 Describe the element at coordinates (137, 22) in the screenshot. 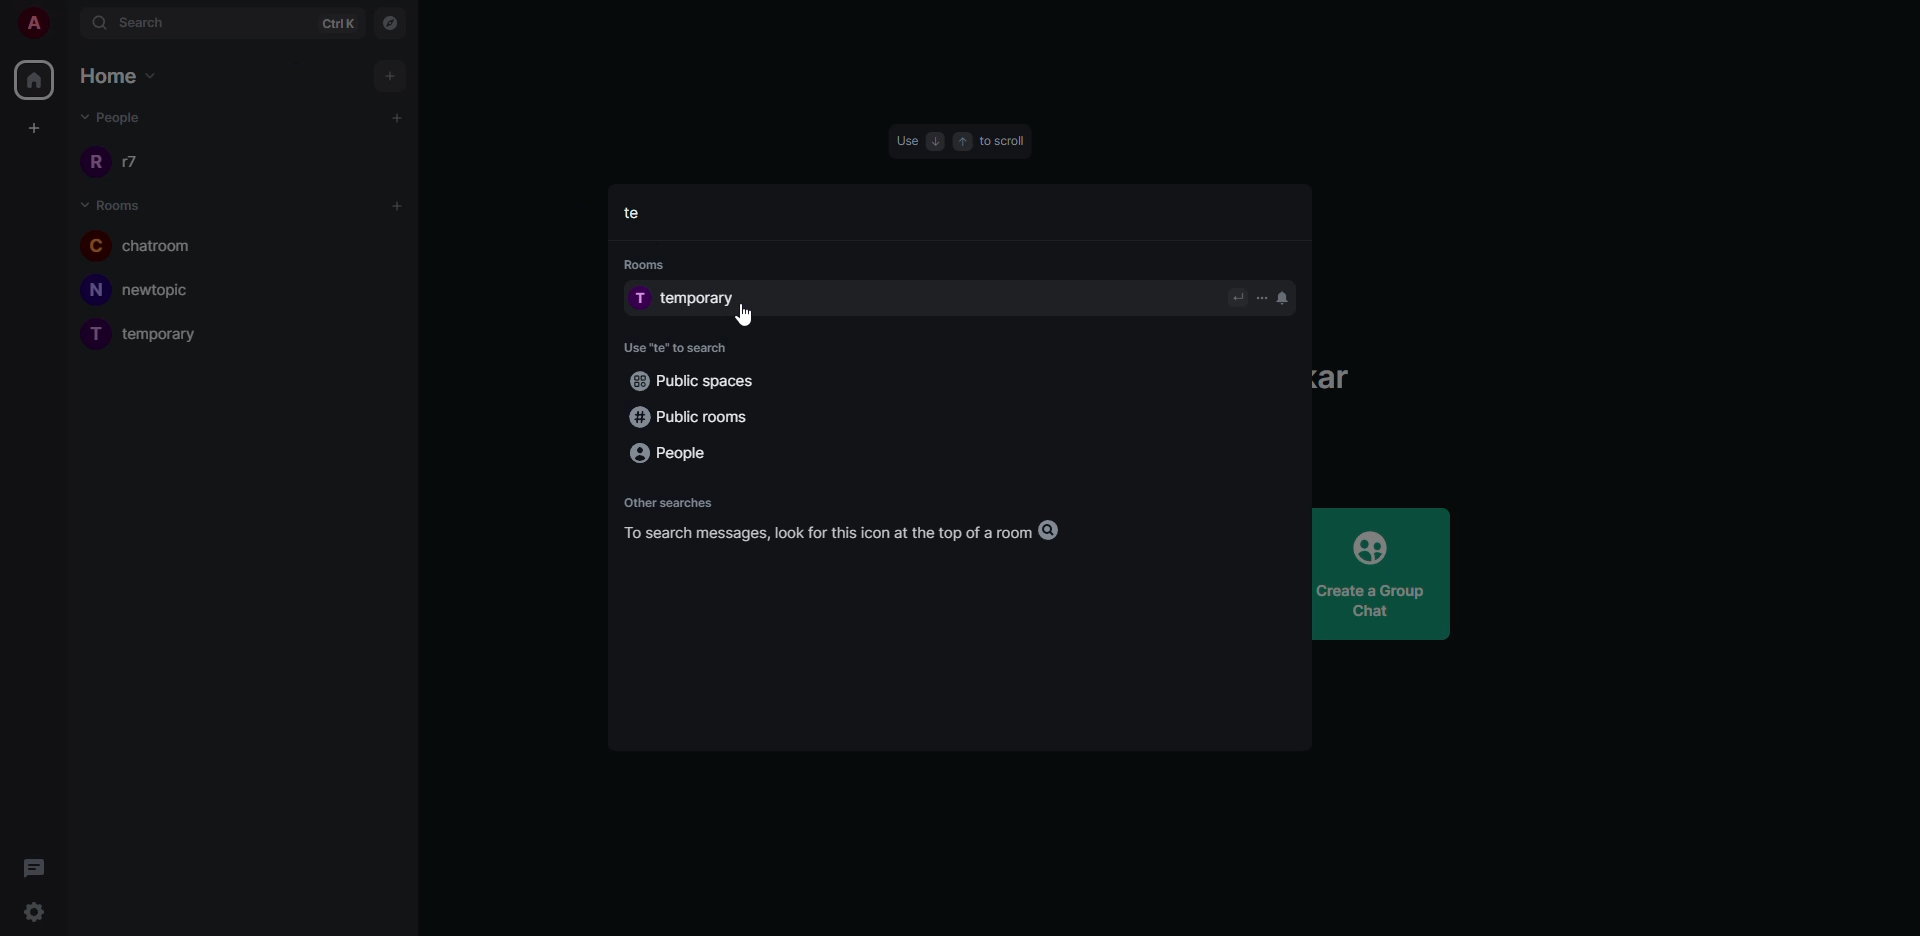

I see `search` at that location.